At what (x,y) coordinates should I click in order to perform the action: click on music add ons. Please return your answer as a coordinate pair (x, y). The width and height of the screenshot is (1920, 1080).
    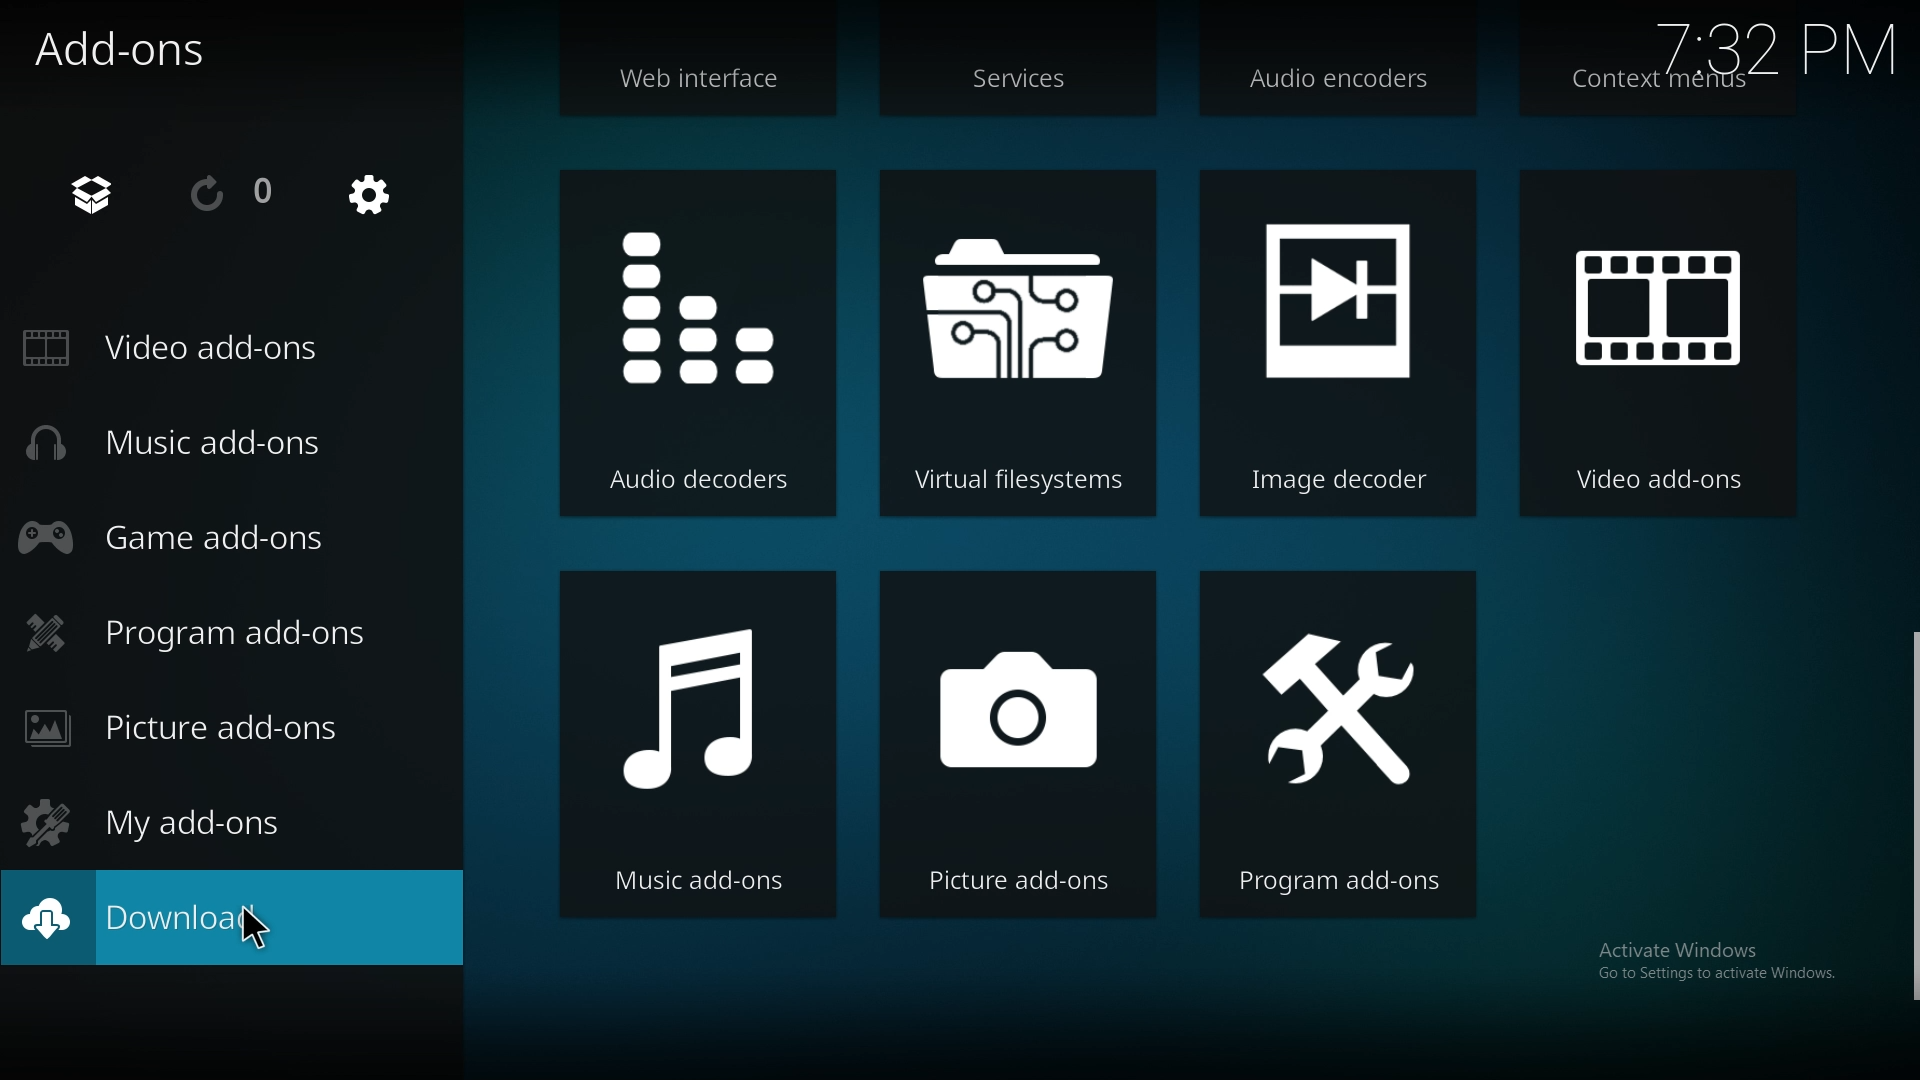
    Looking at the image, I should click on (187, 443).